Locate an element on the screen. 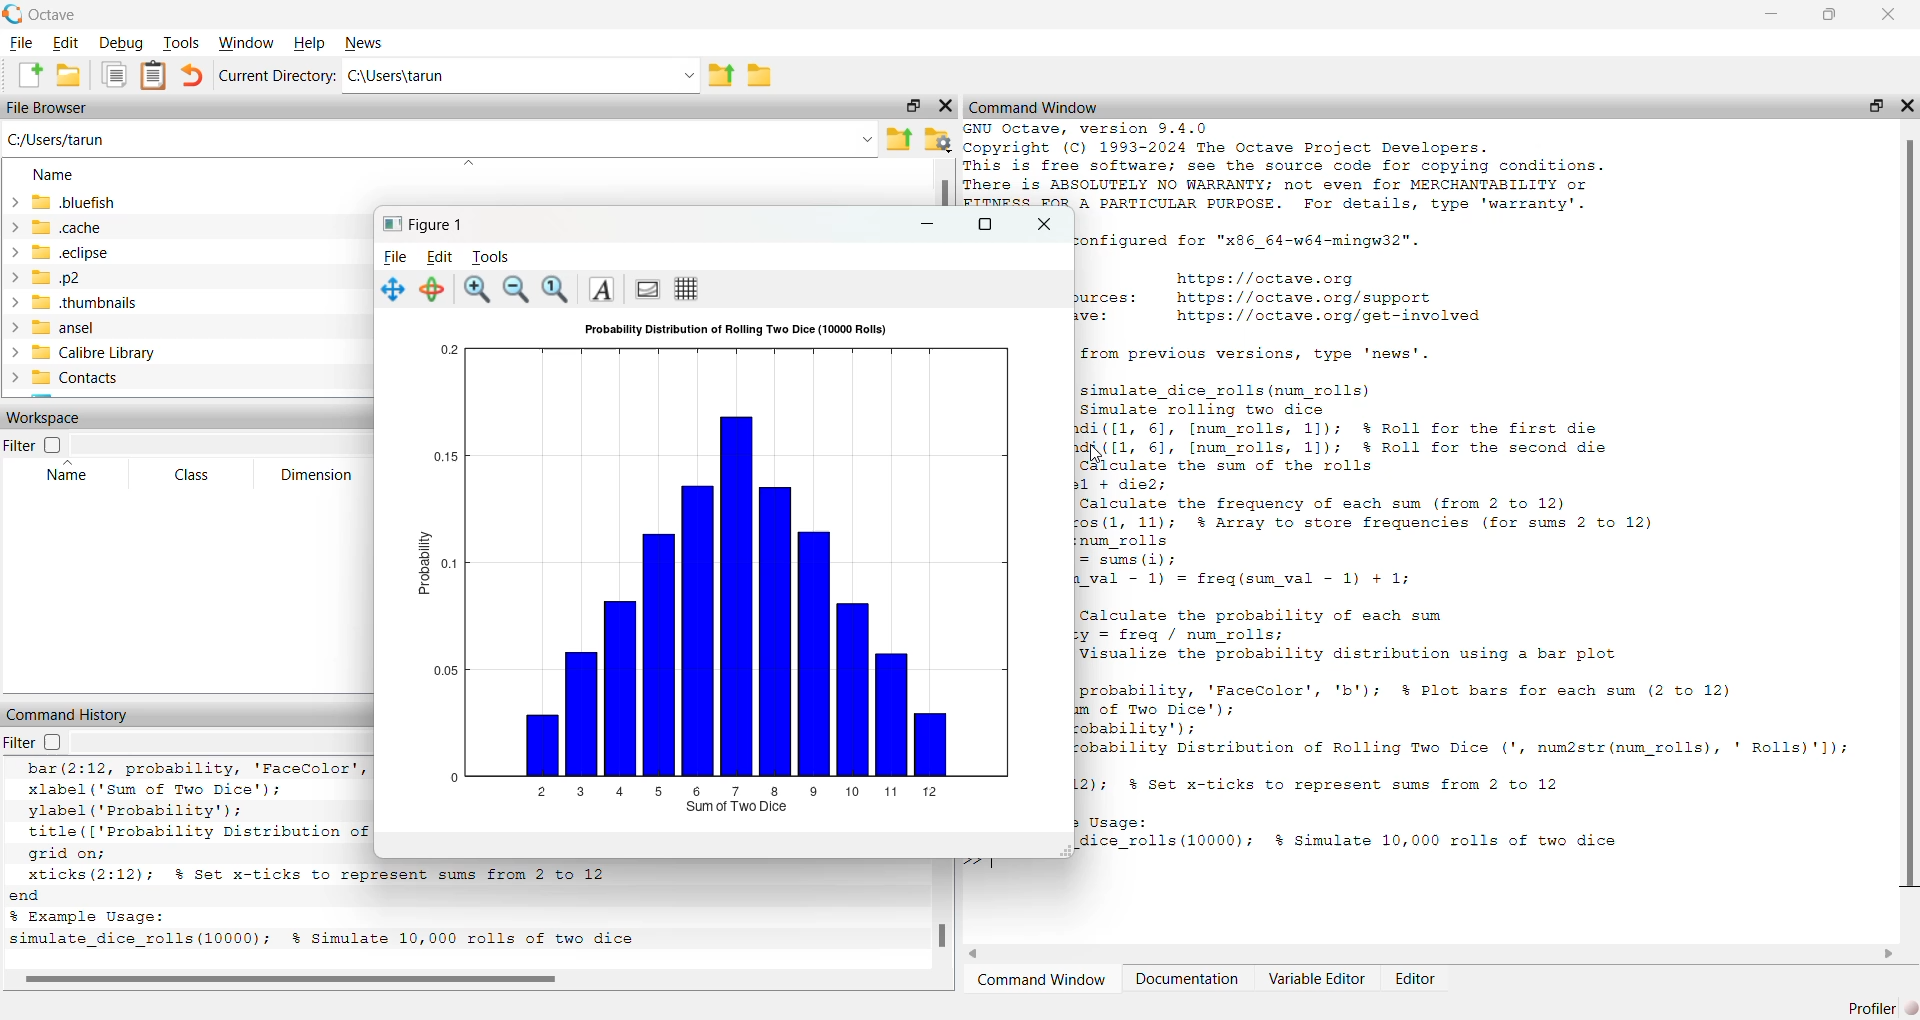 The height and width of the screenshot is (1020, 1920). chart is located at coordinates (714, 571).